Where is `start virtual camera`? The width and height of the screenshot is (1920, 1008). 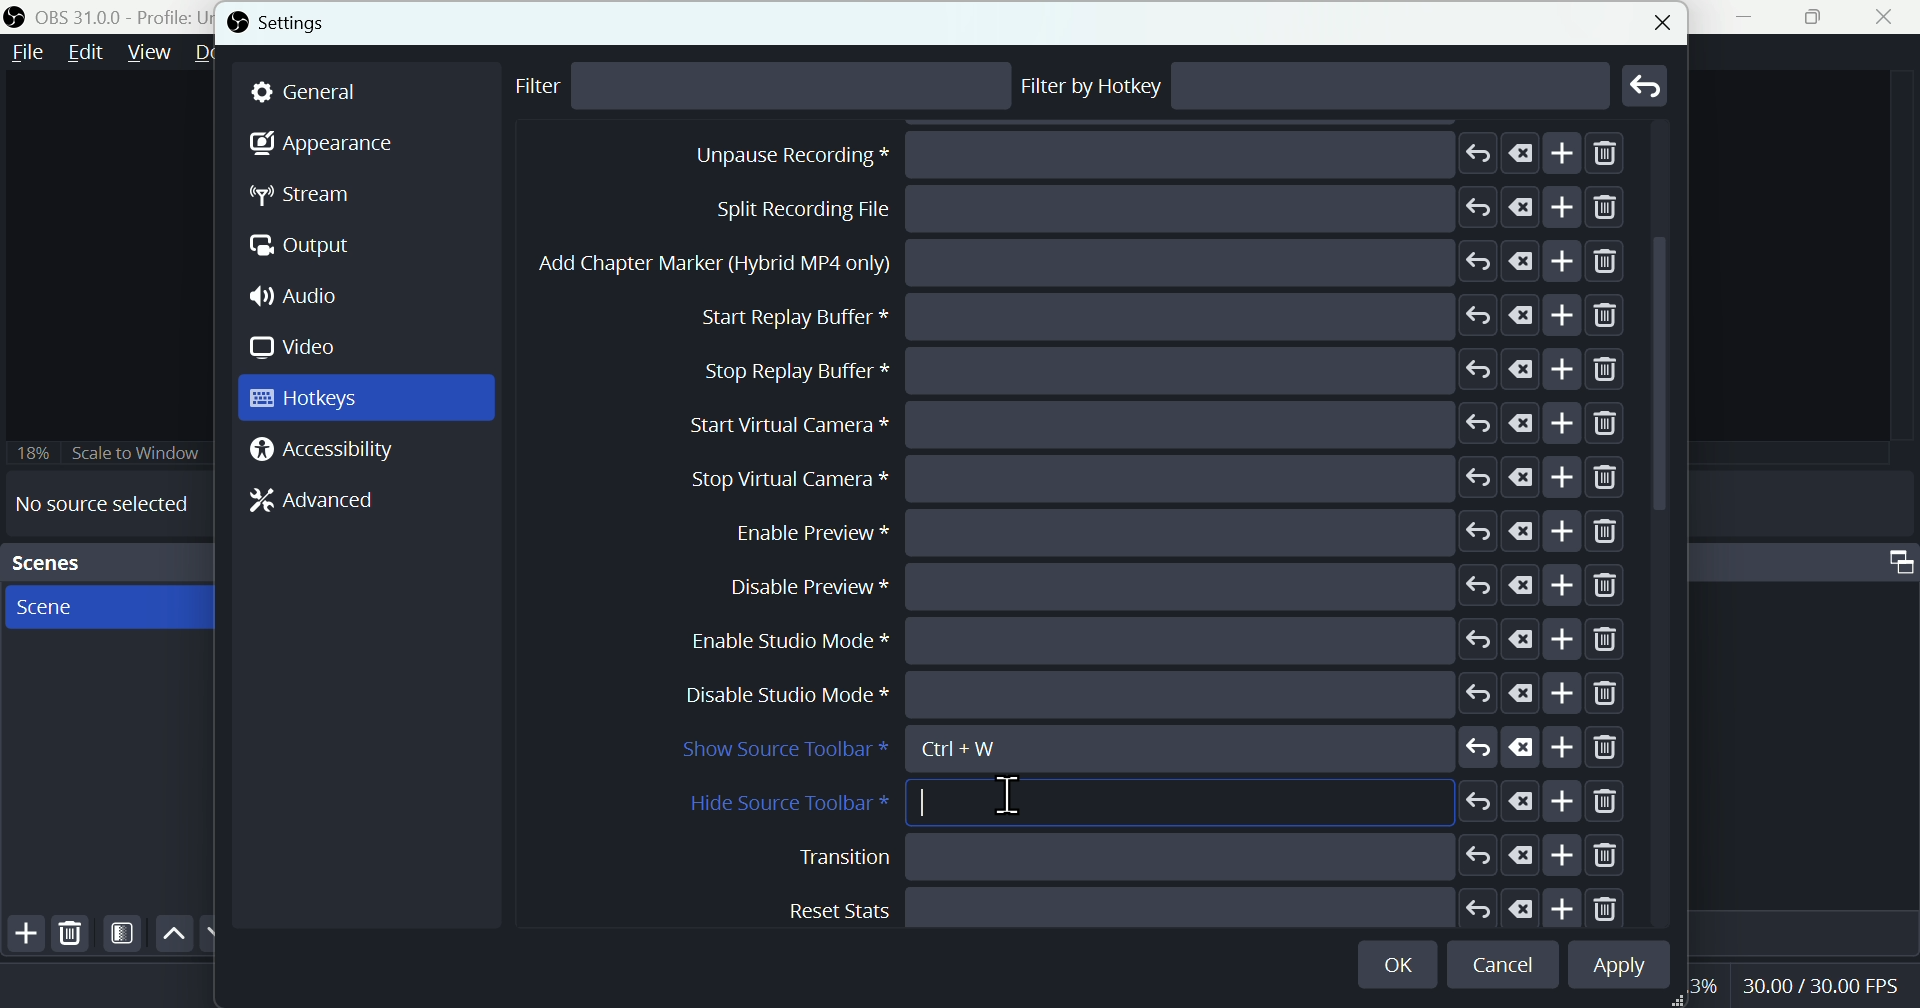
start virtual camera is located at coordinates (1149, 640).